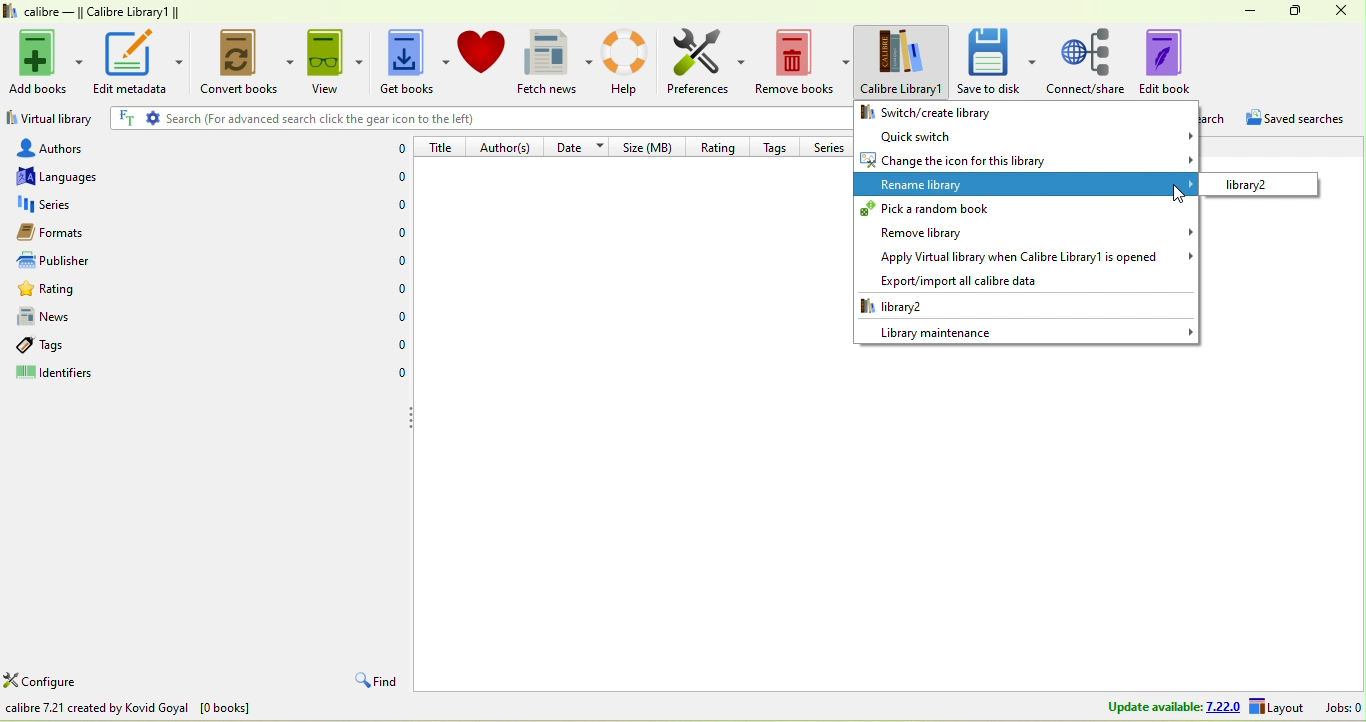  What do you see at coordinates (74, 261) in the screenshot?
I see `publisher` at bounding box center [74, 261].